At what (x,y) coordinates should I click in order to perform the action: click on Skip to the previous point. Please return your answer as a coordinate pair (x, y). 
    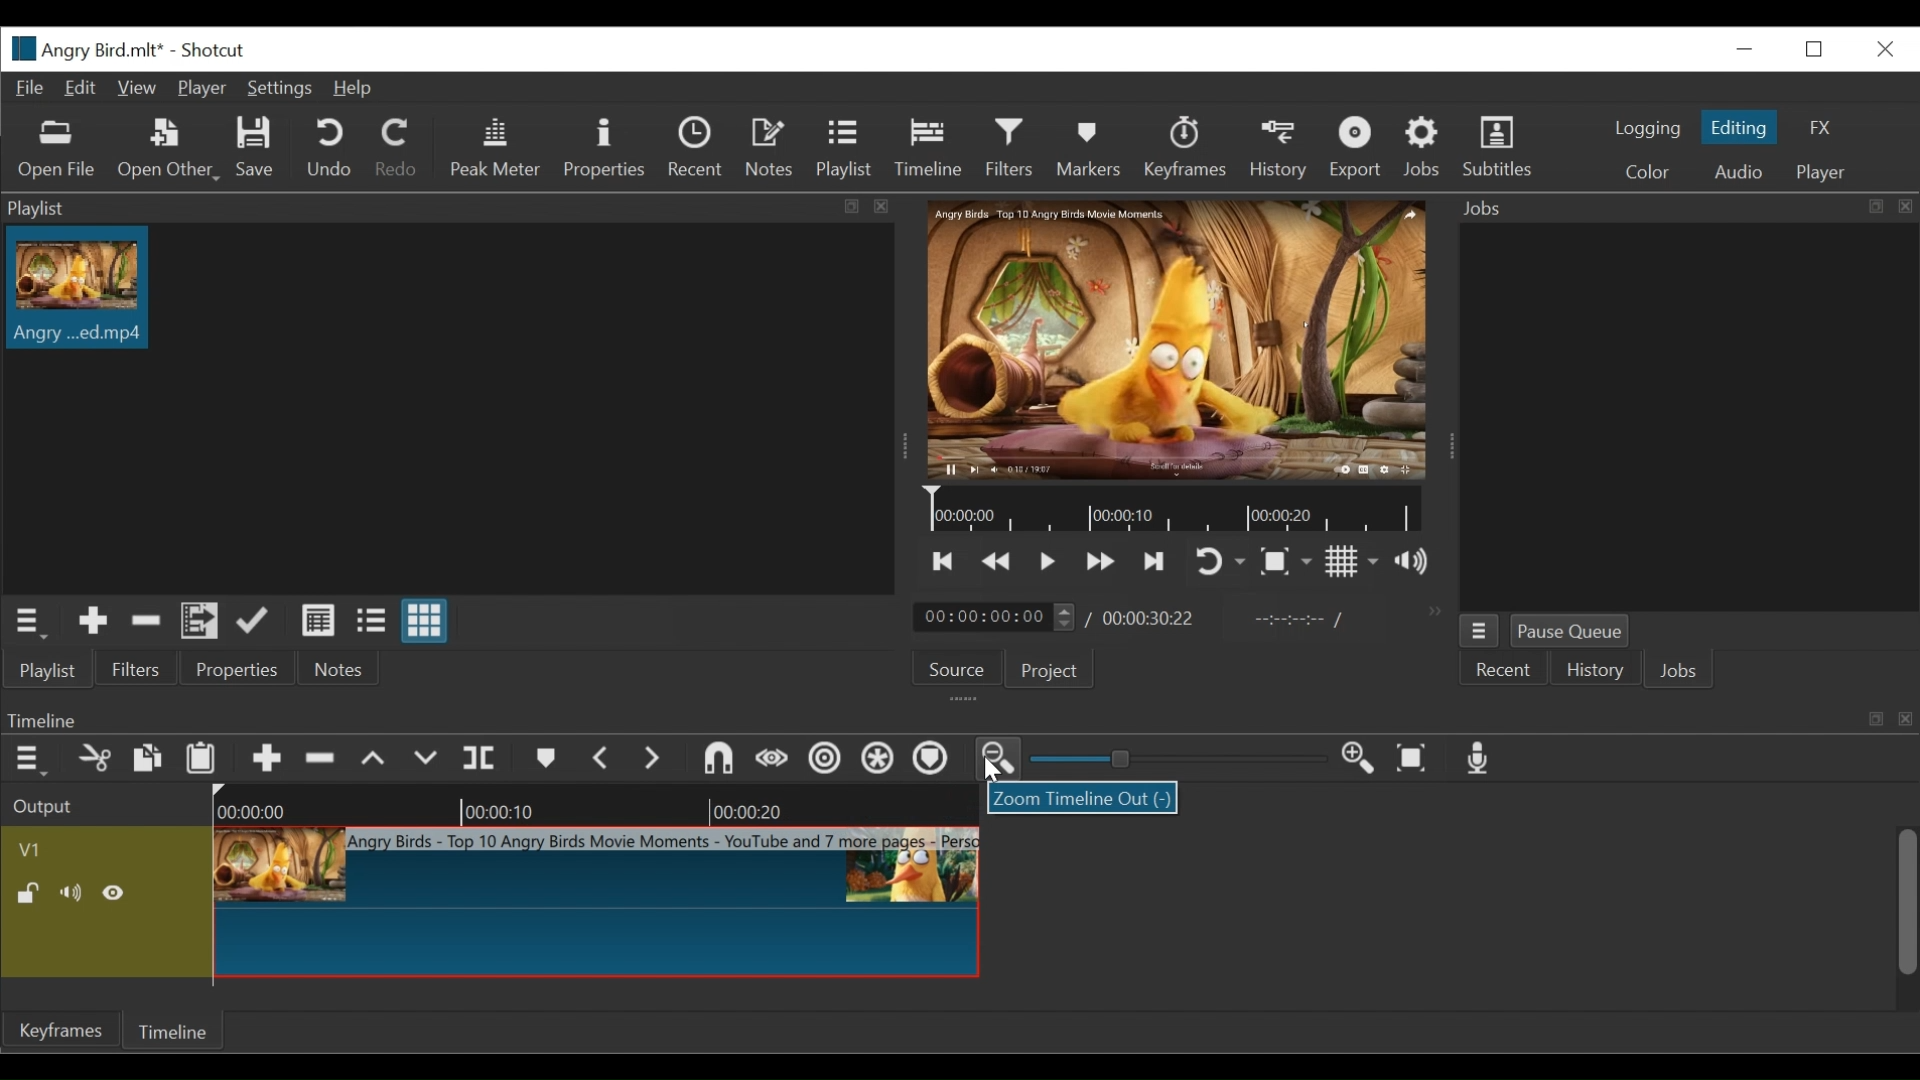
    Looking at the image, I should click on (943, 560).